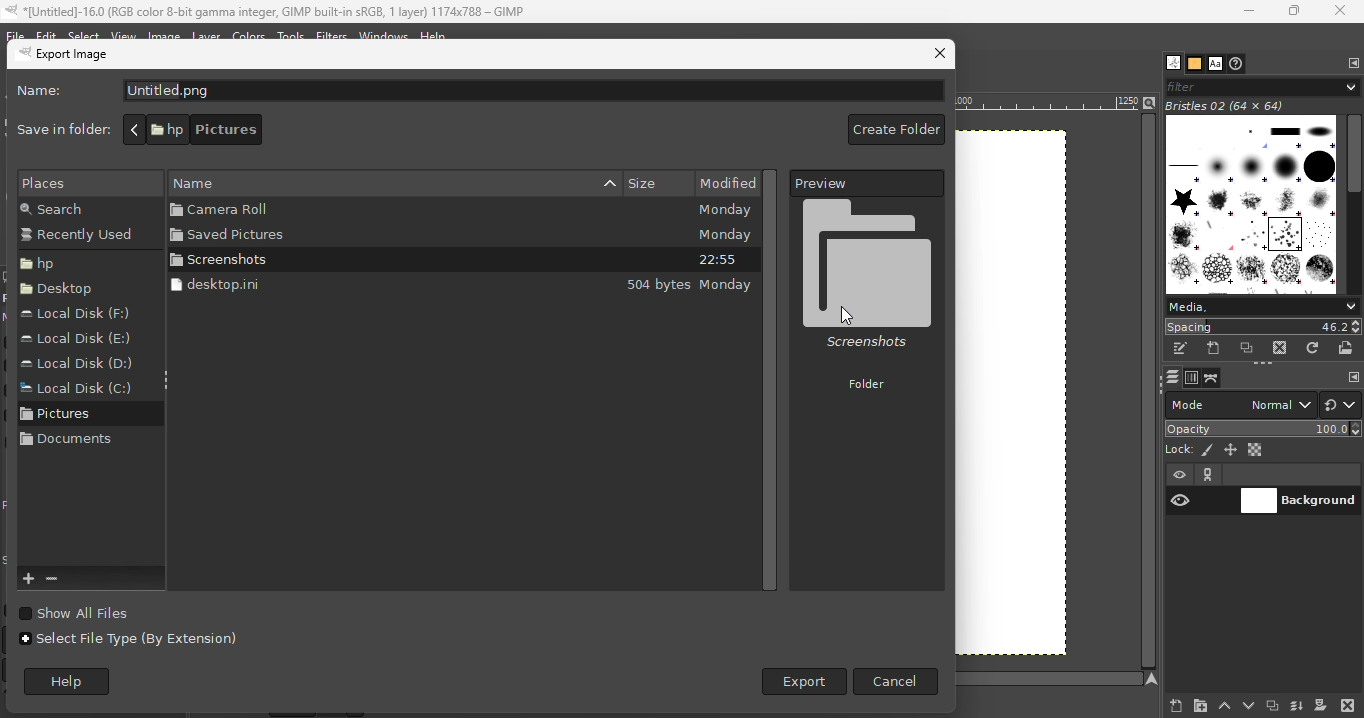 This screenshot has height=718, width=1364. Describe the element at coordinates (356, 260) in the screenshot. I see `Screenshots folder` at that location.